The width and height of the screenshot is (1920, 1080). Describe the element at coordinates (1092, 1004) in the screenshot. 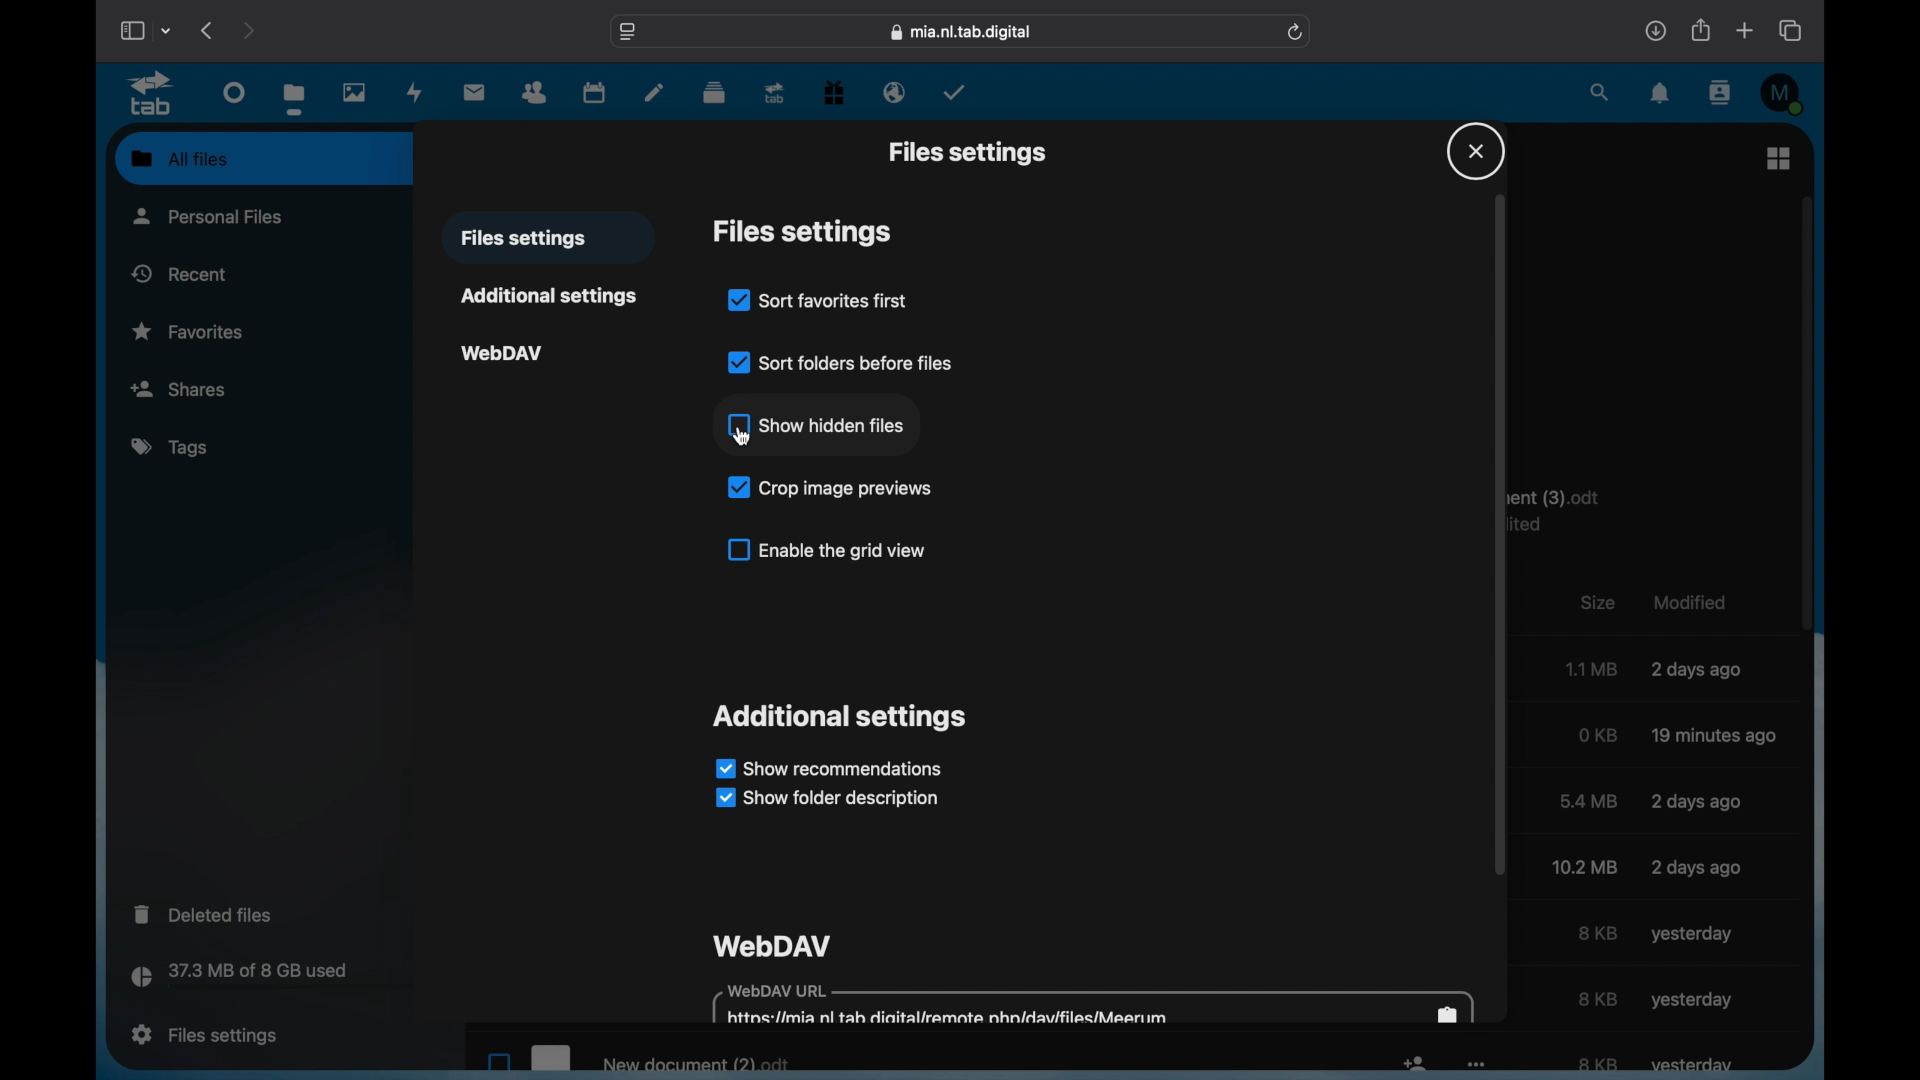

I see `webdav url` at that location.